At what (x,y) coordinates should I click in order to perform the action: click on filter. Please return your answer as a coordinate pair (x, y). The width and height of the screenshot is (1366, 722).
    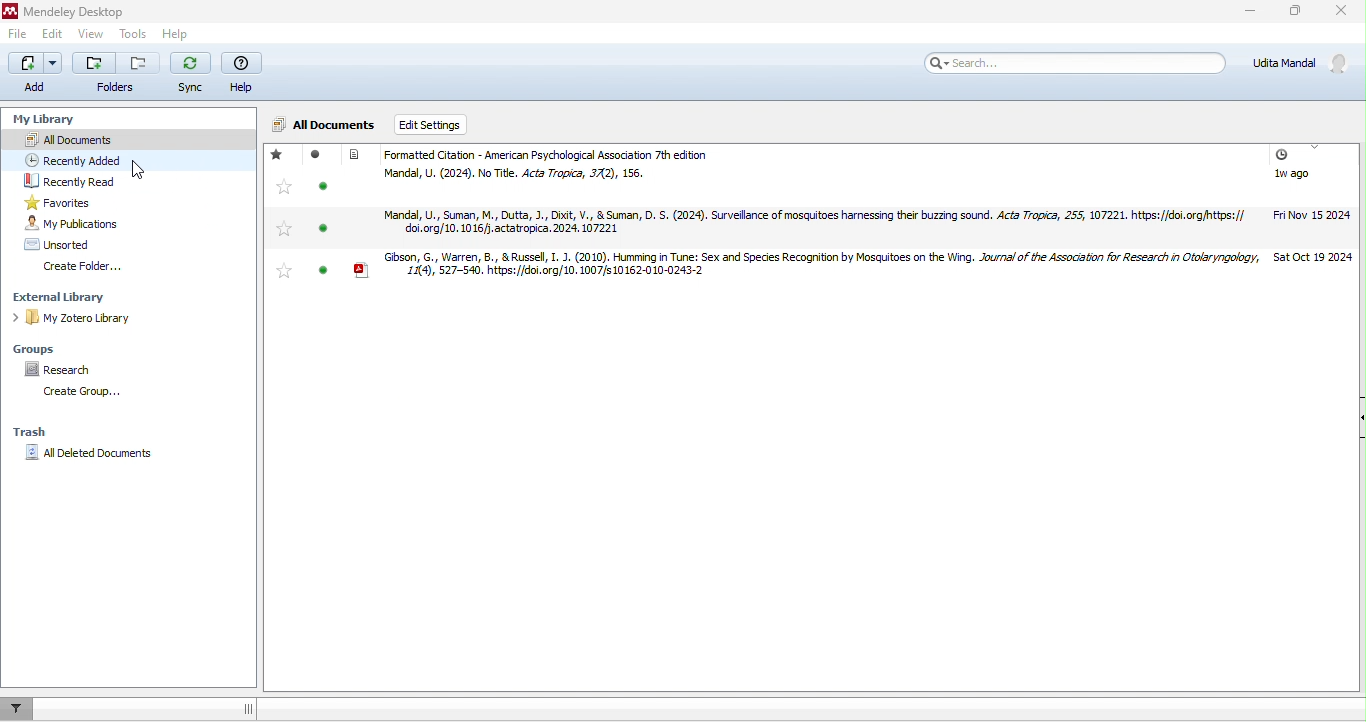
    Looking at the image, I should click on (17, 710).